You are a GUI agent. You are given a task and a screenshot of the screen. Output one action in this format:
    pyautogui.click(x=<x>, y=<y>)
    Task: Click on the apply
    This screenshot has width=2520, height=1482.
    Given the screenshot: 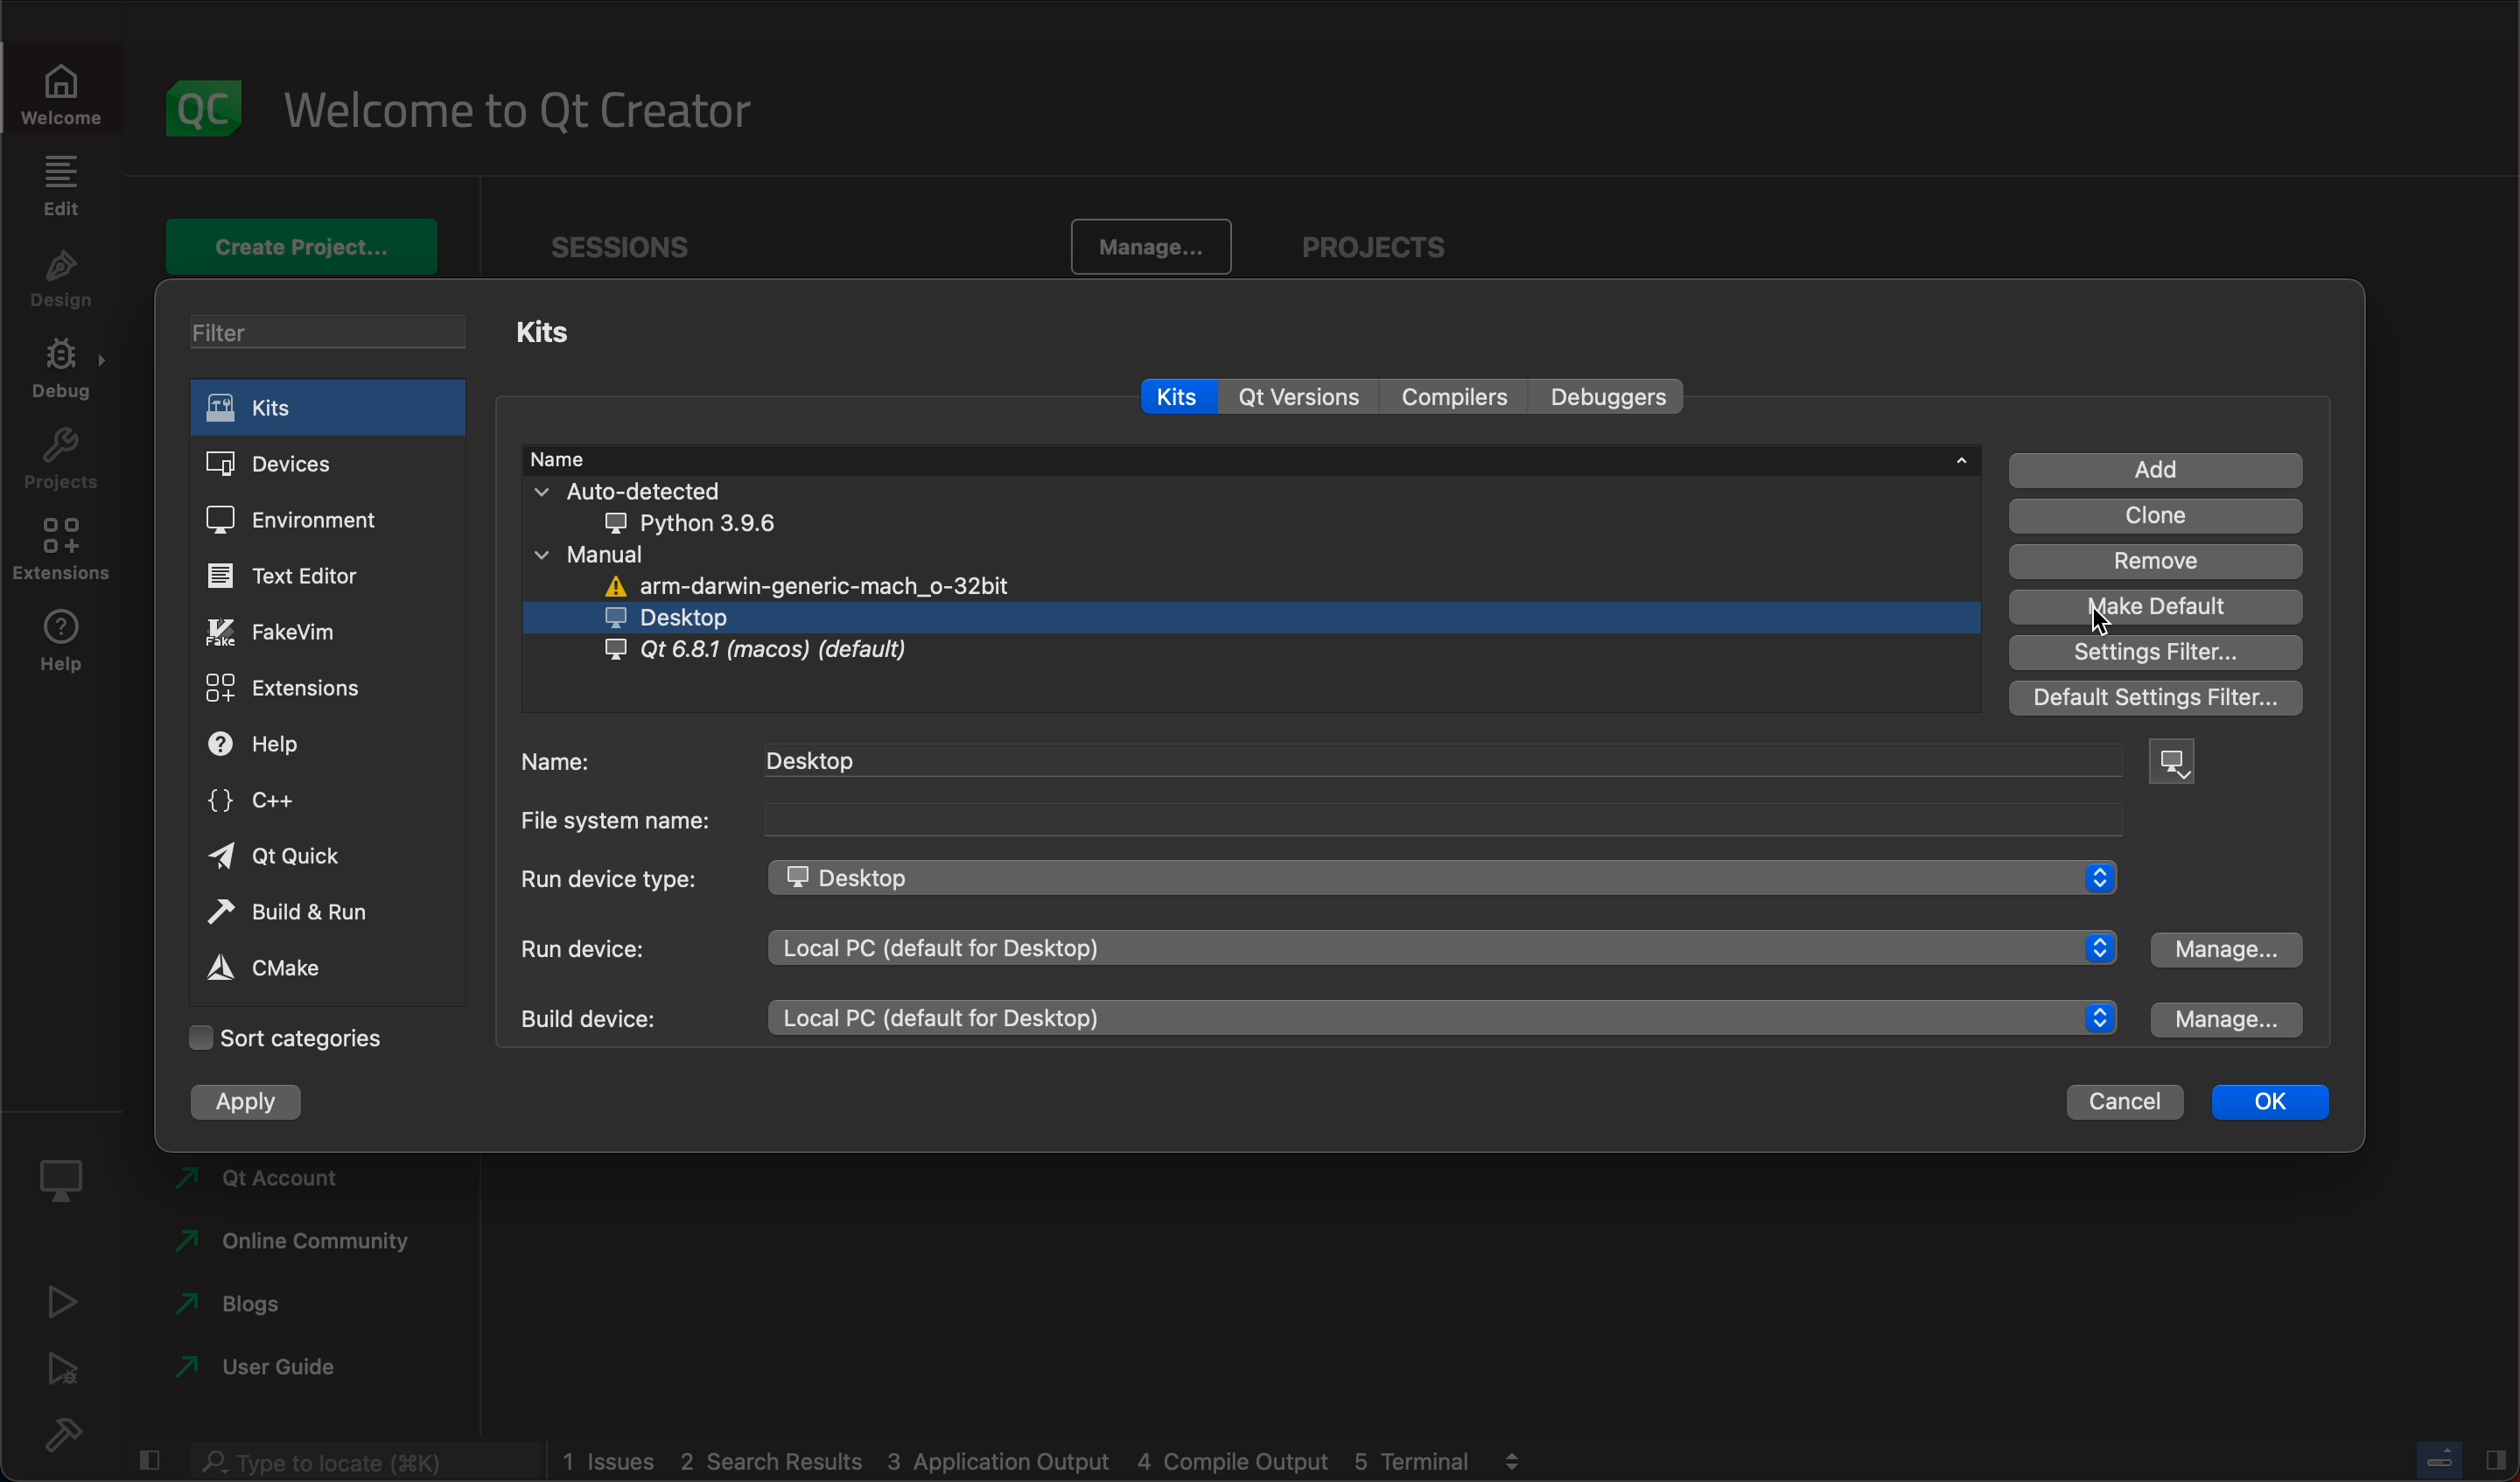 What is the action you would take?
    pyautogui.click(x=252, y=1105)
    